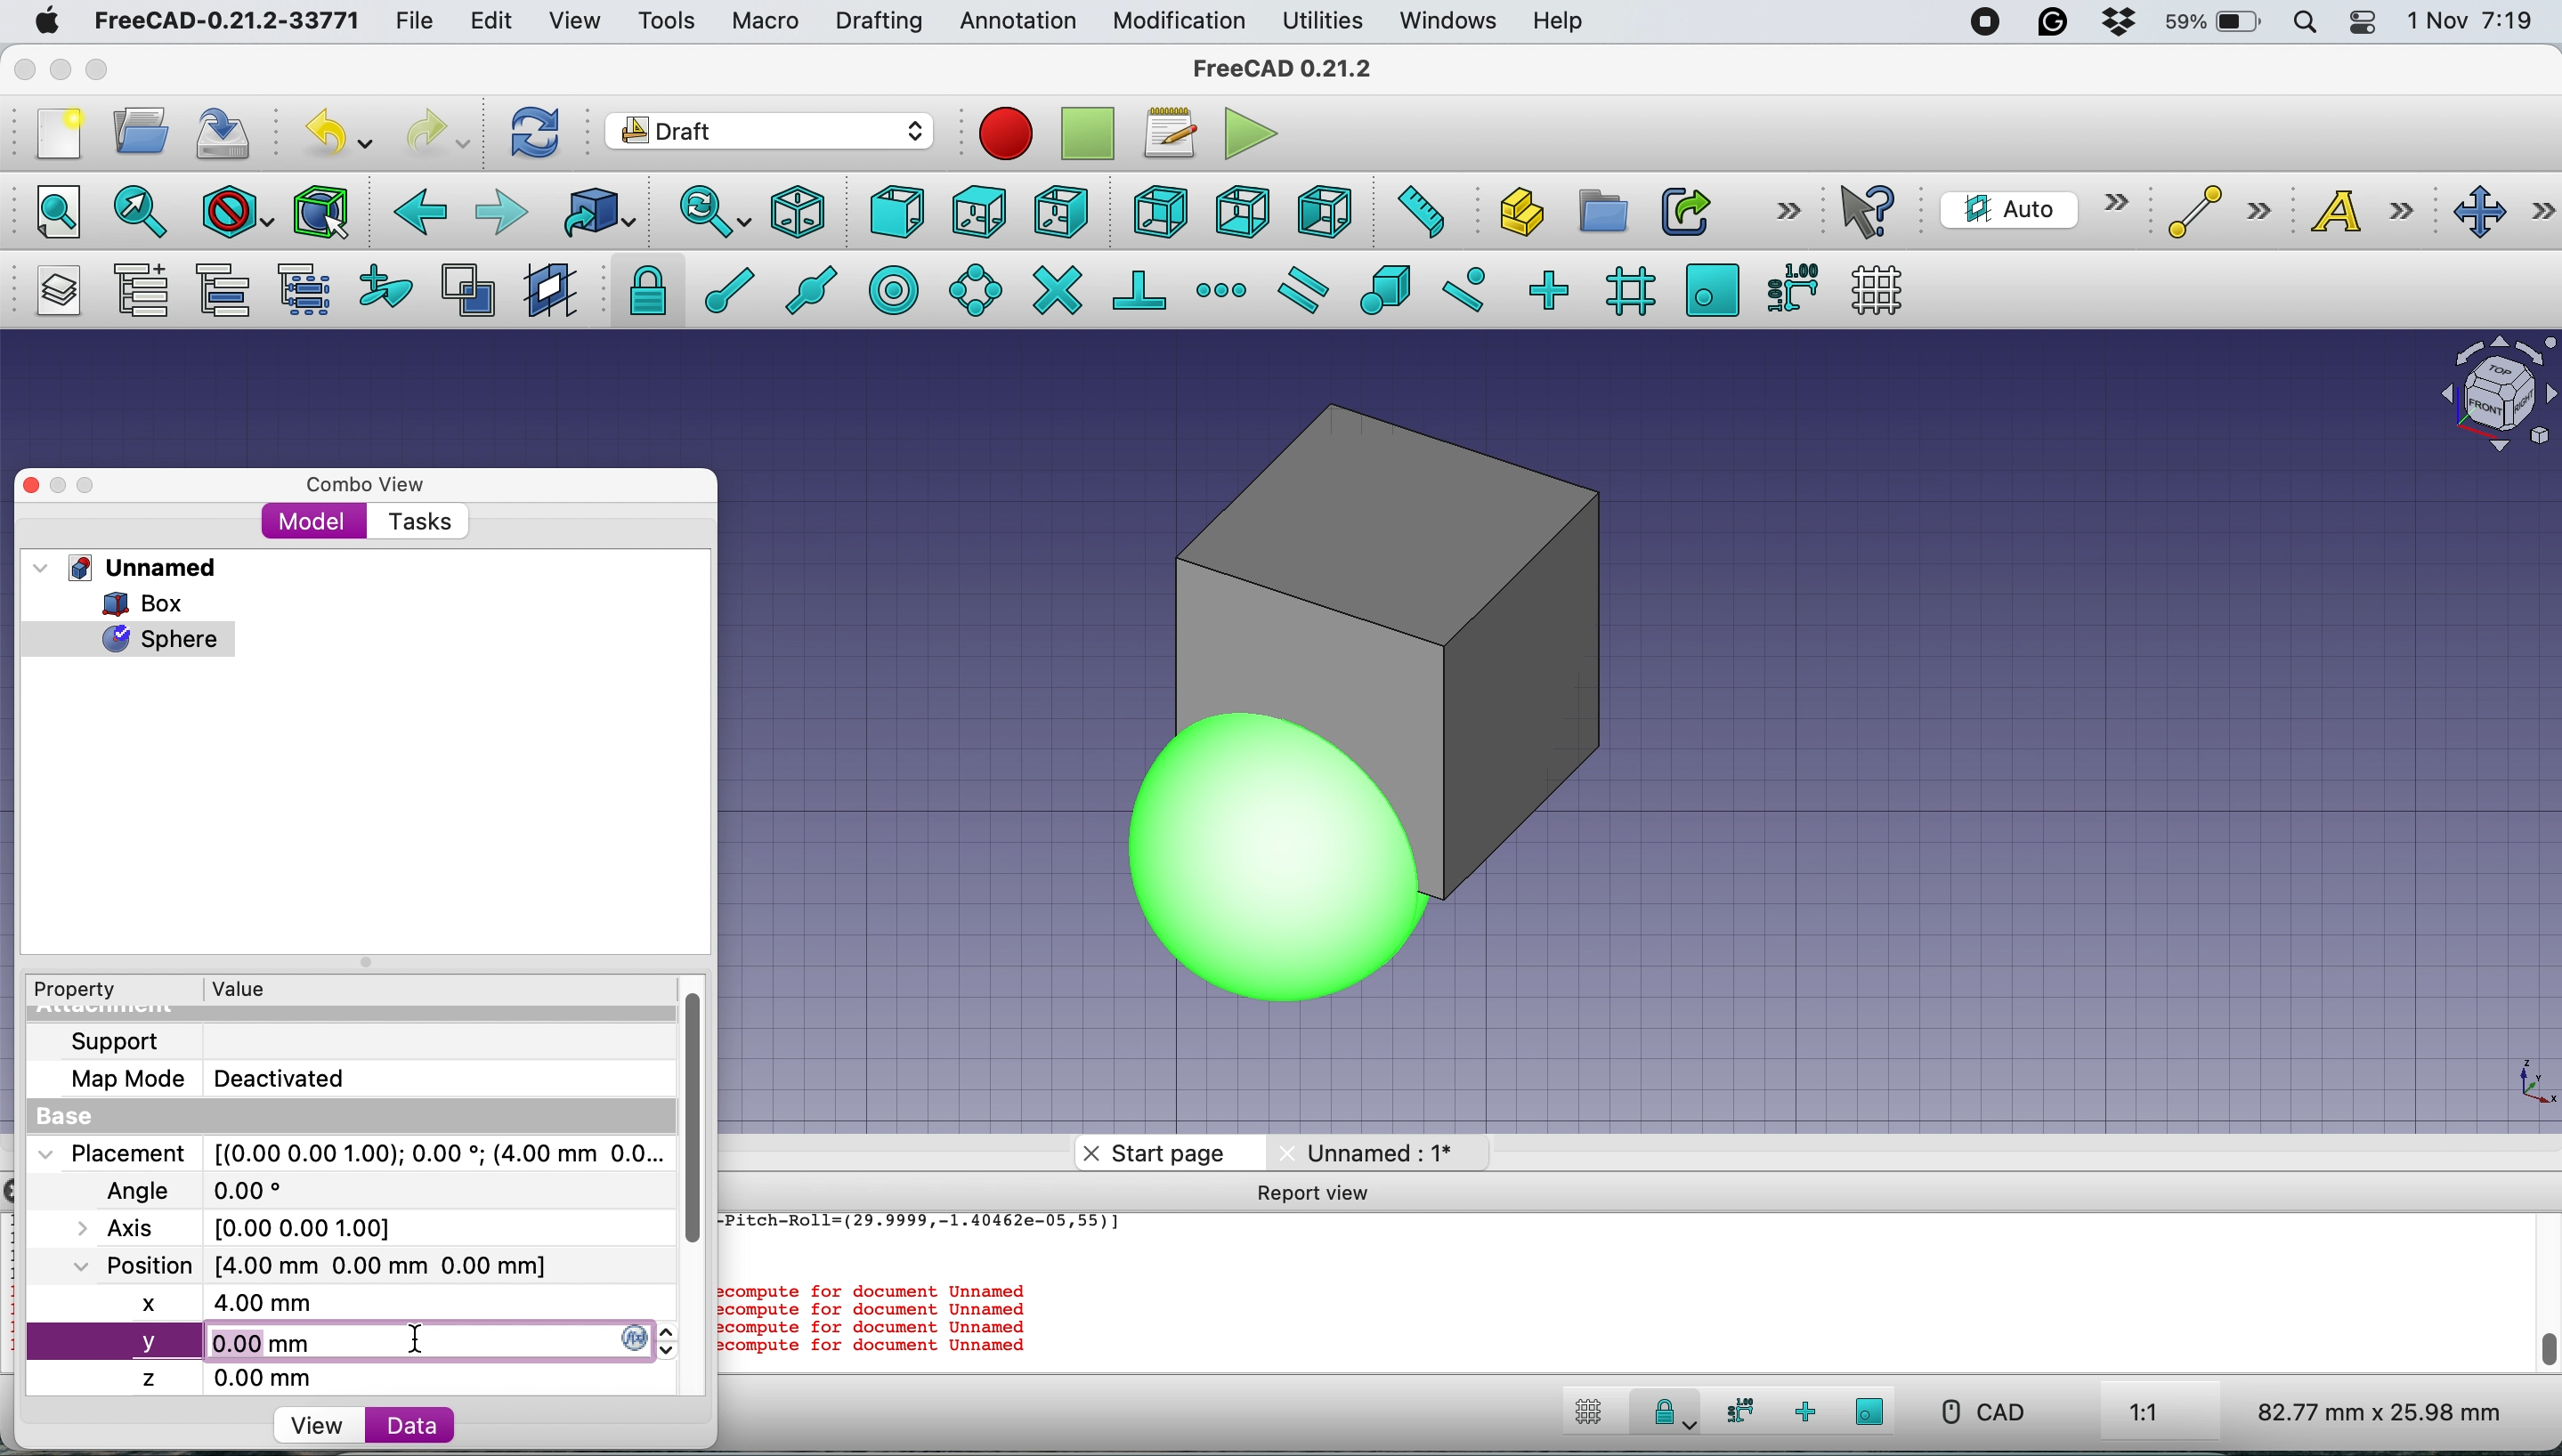 The width and height of the screenshot is (2562, 1456). Describe the element at coordinates (415, 212) in the screenshot. I see `backward` at that location.